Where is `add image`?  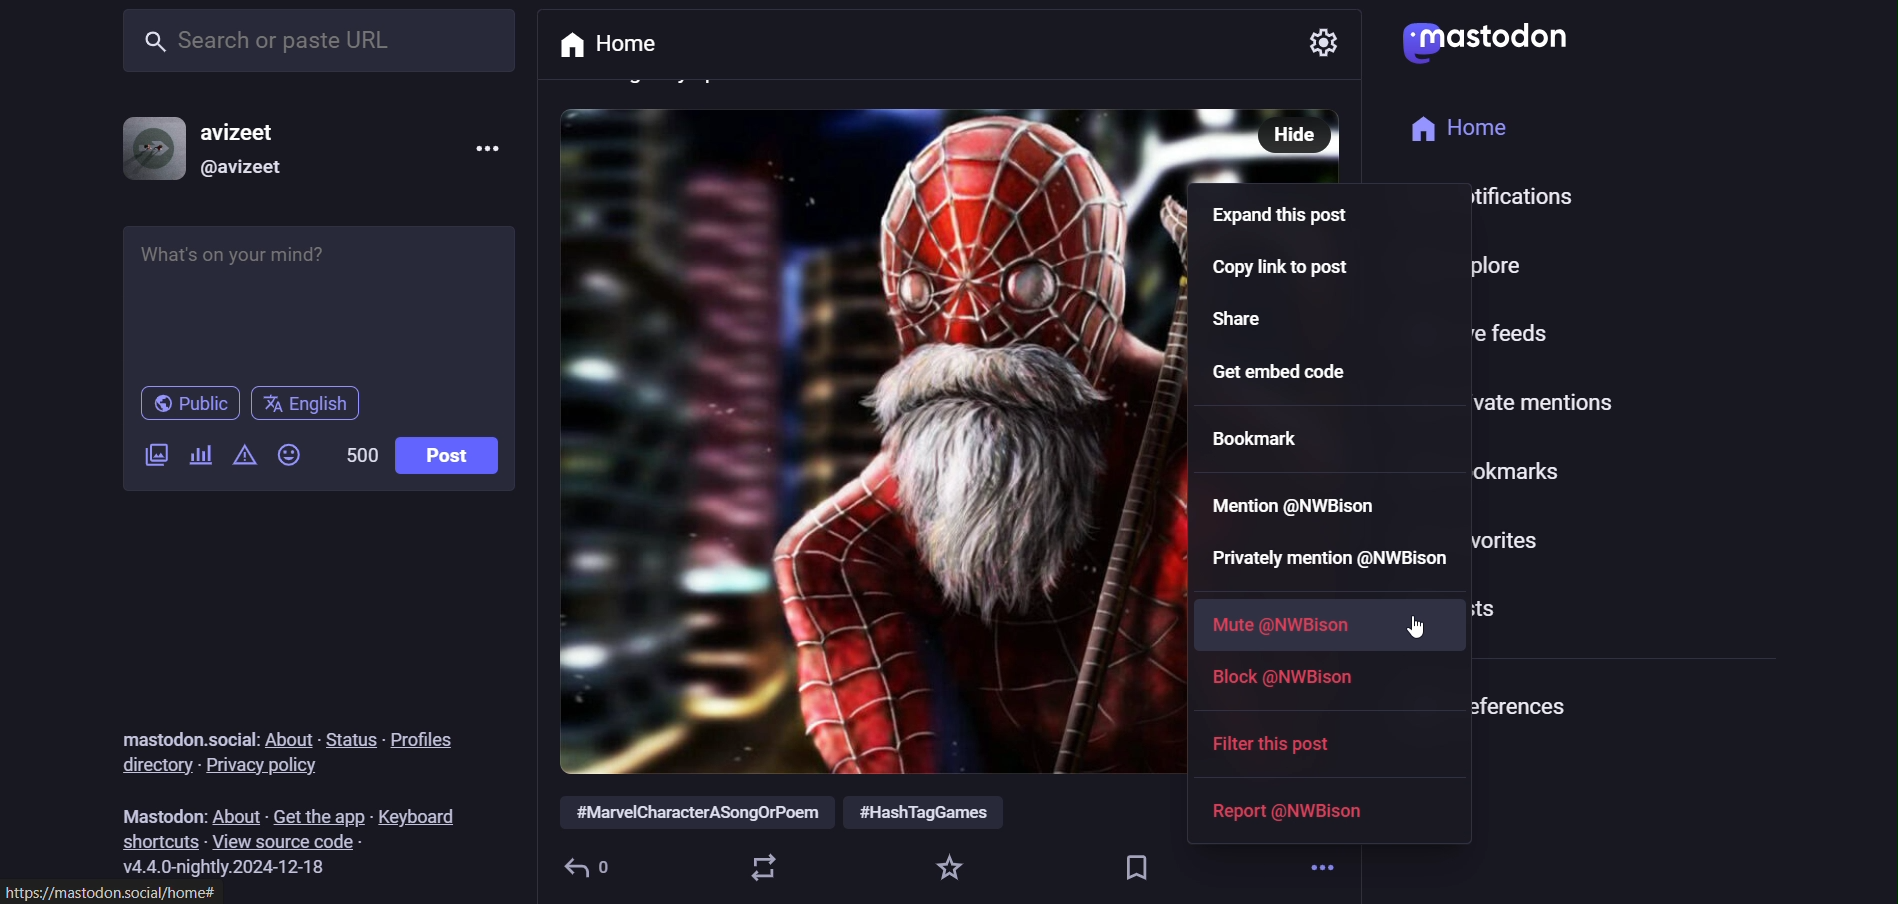 add image is located at coordinates (153, 458).